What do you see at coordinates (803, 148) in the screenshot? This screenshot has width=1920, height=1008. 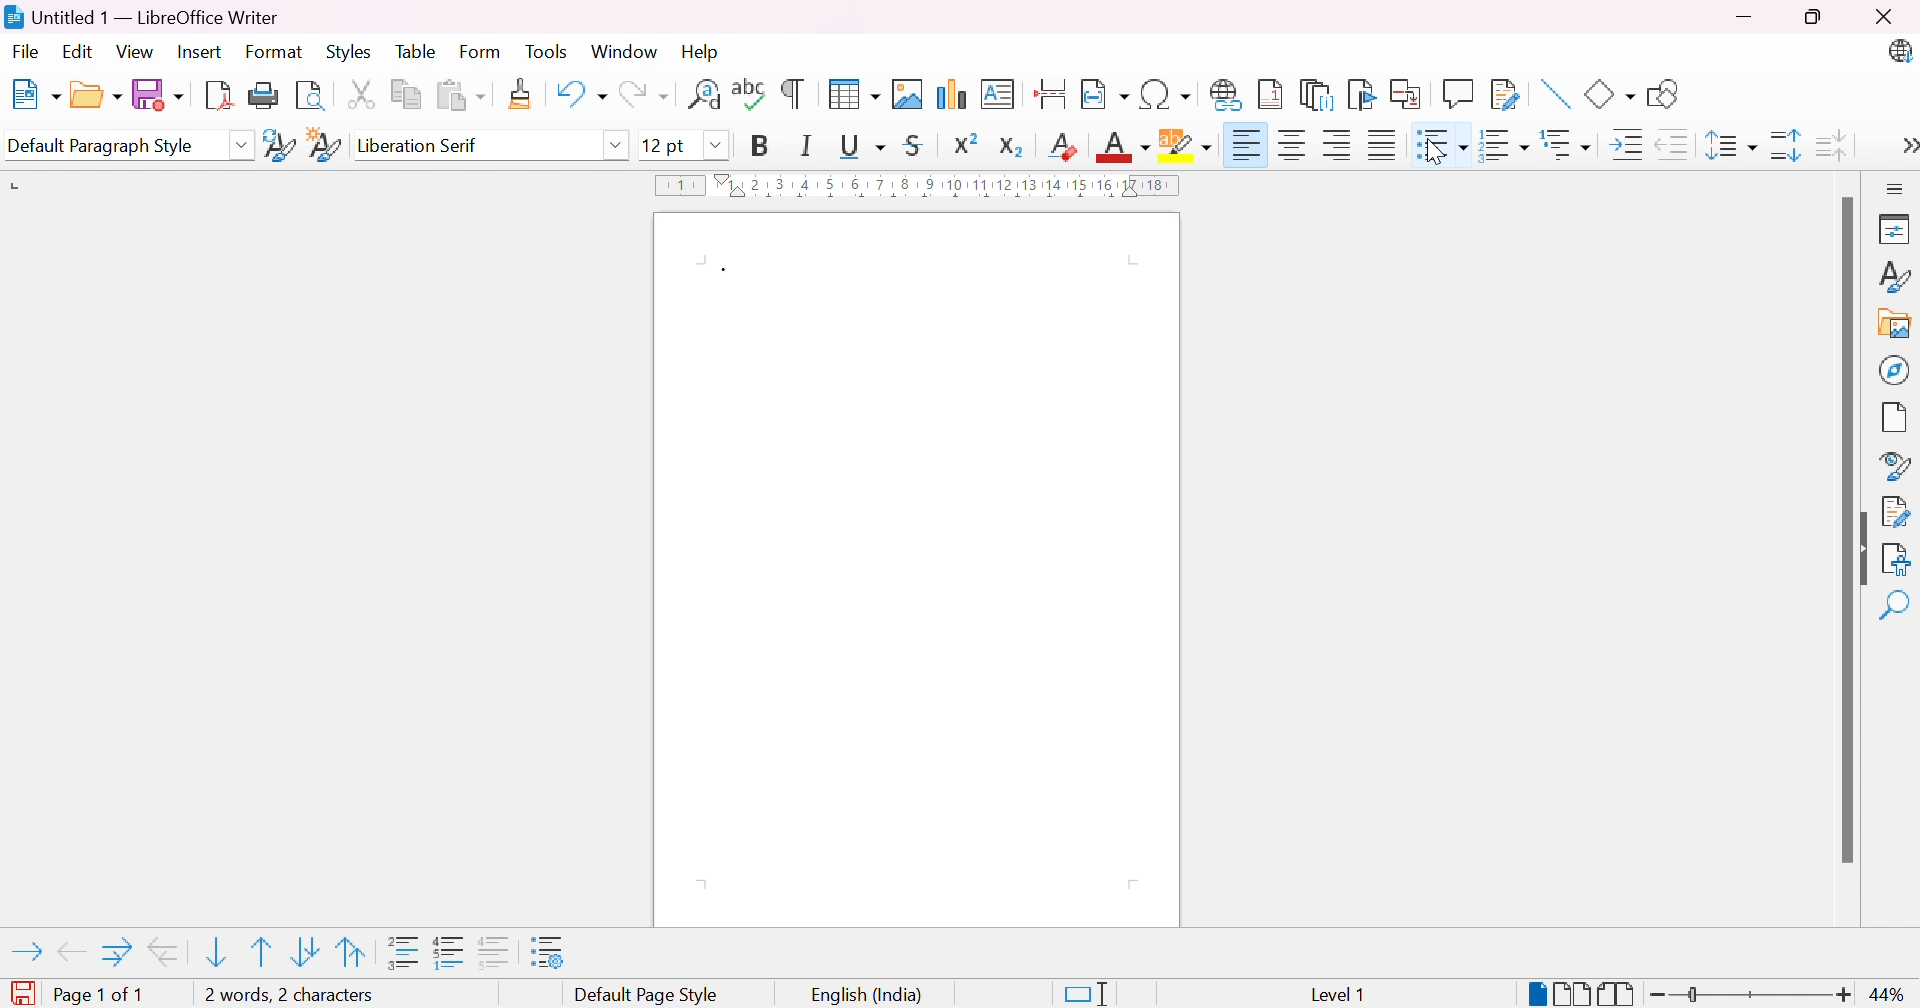 I see `Italic` at bounding box center [803, 148].